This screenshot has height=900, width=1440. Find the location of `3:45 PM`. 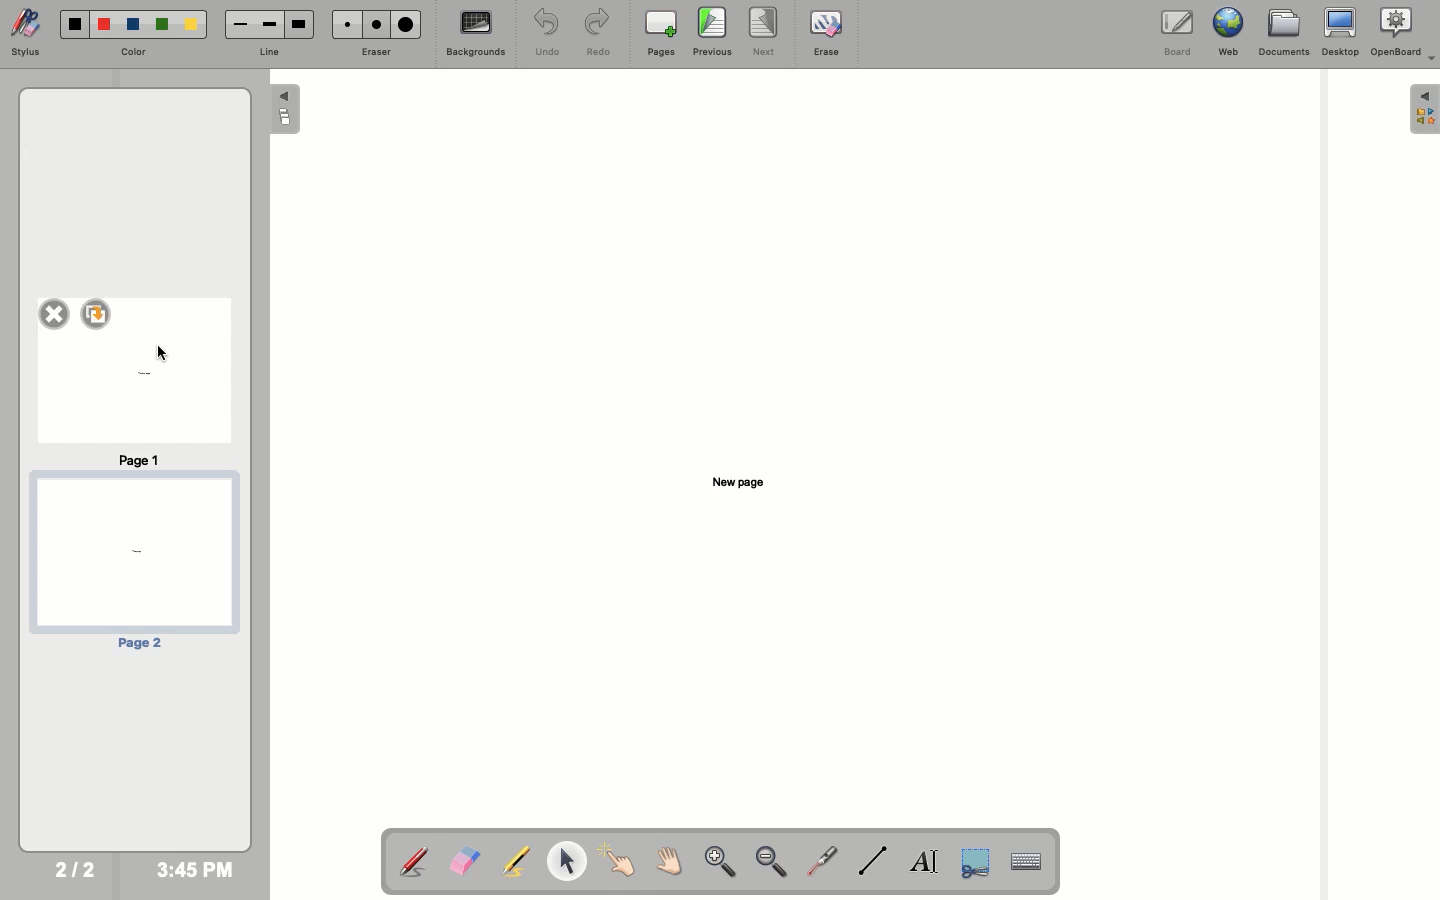

3:45 PM is located at coordinates (194, 870).